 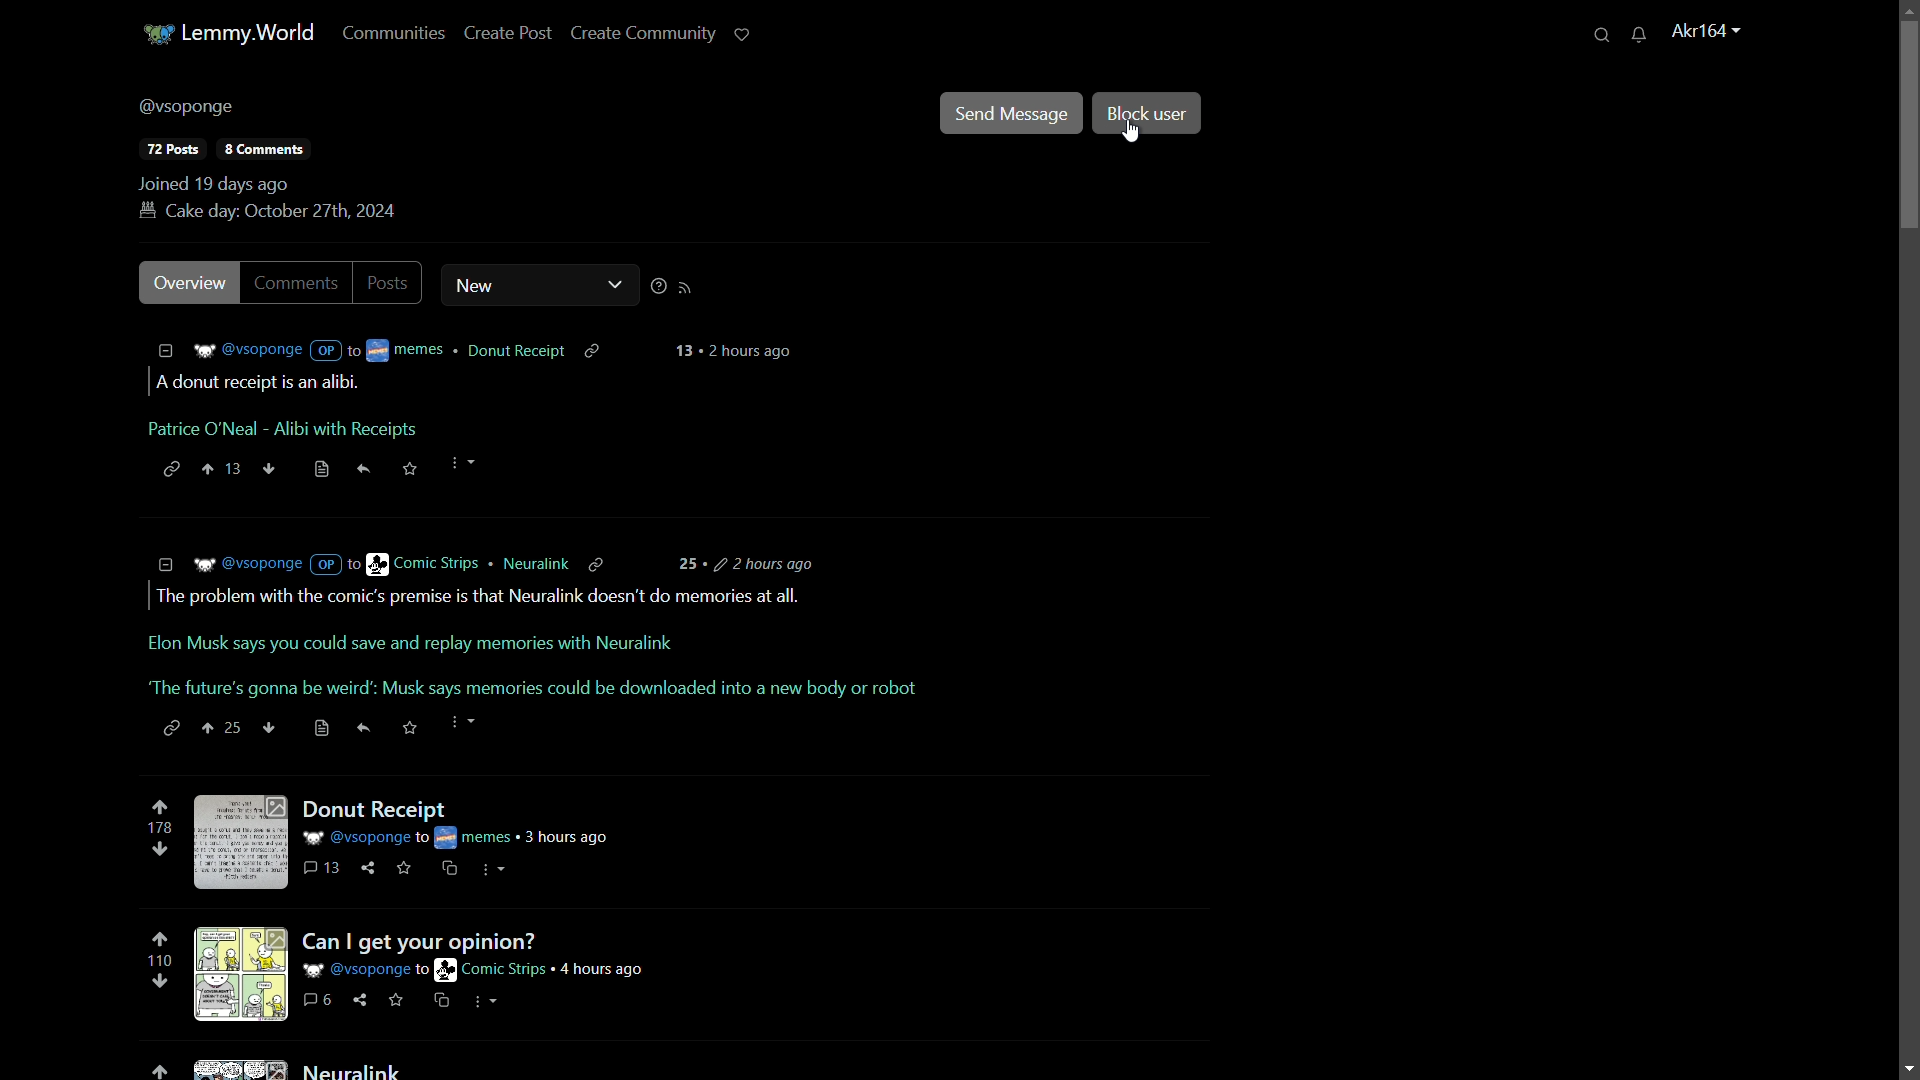 What do you see at coordinates (173, 729) in the screenshot?
I see `link` at bounding box center [173, 729].